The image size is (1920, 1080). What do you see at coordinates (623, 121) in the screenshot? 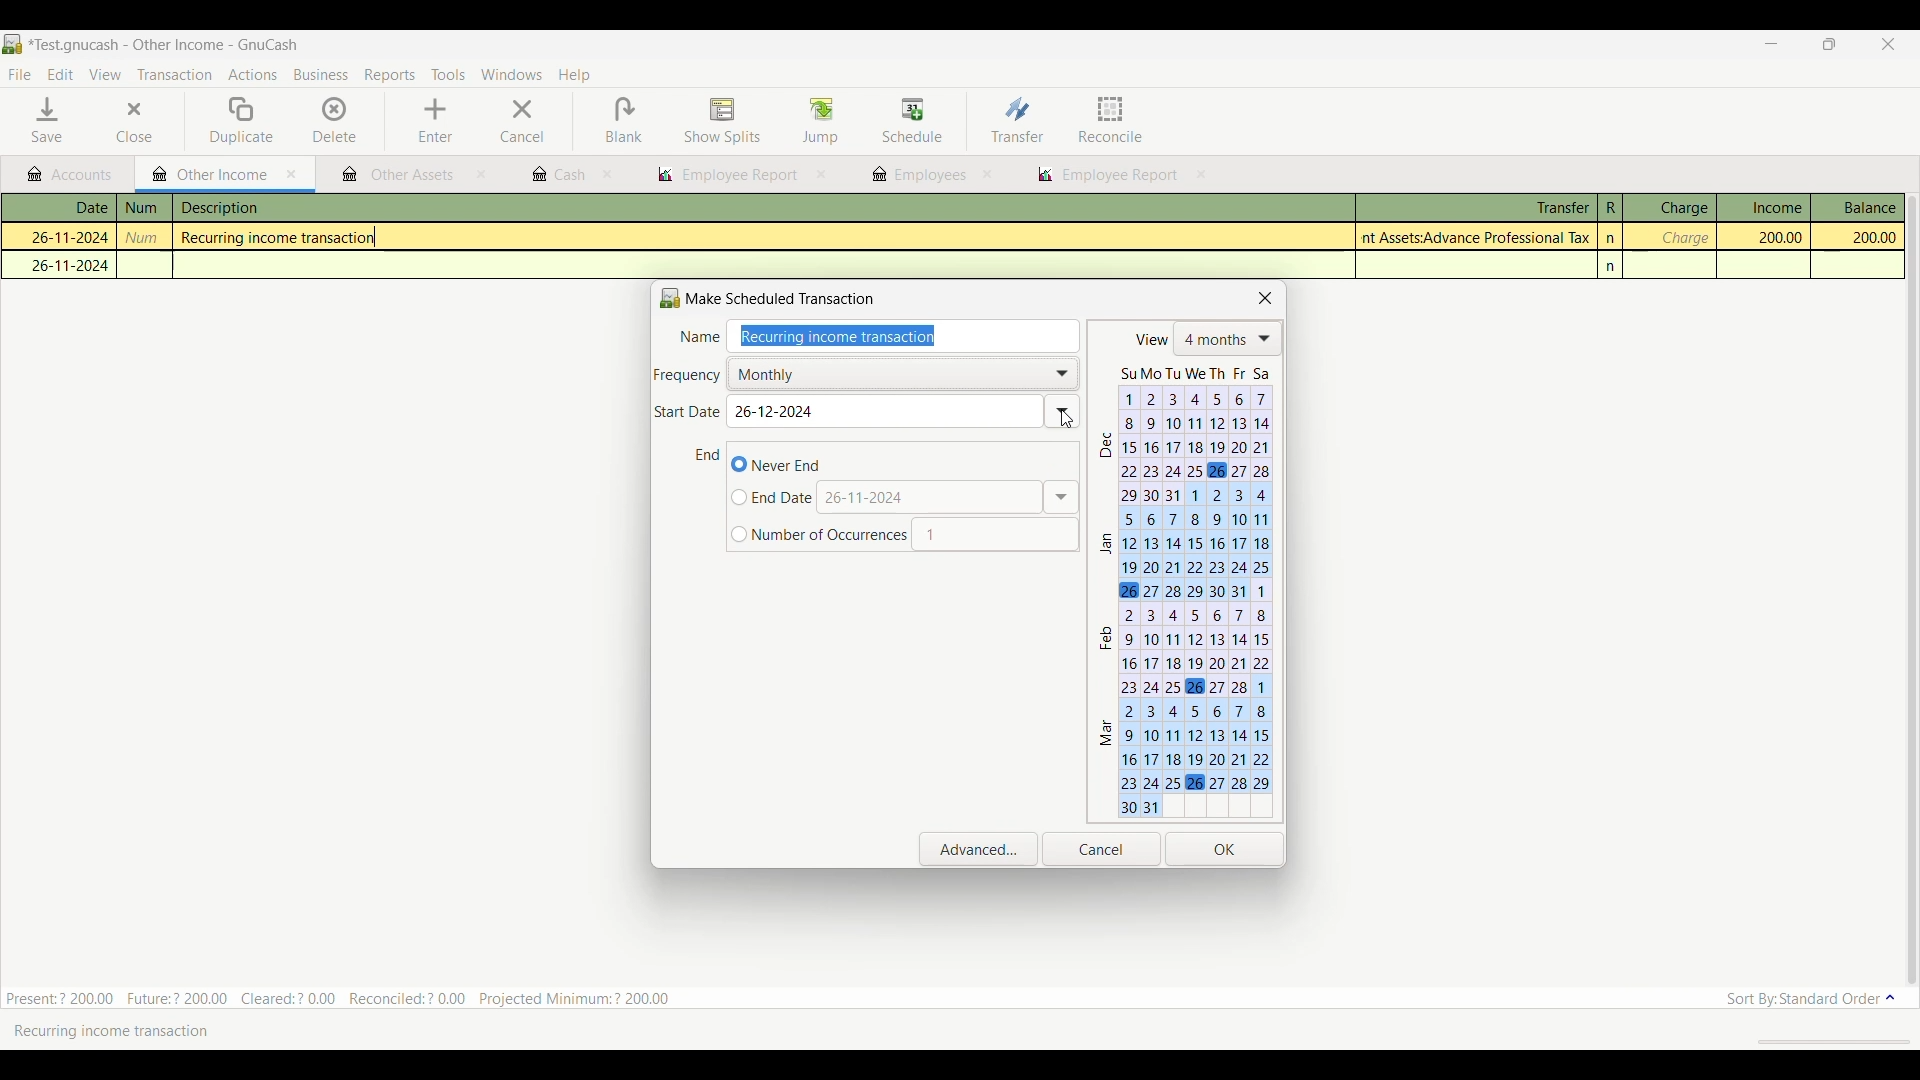
I see `Blank` at bounding box center [623, 121].